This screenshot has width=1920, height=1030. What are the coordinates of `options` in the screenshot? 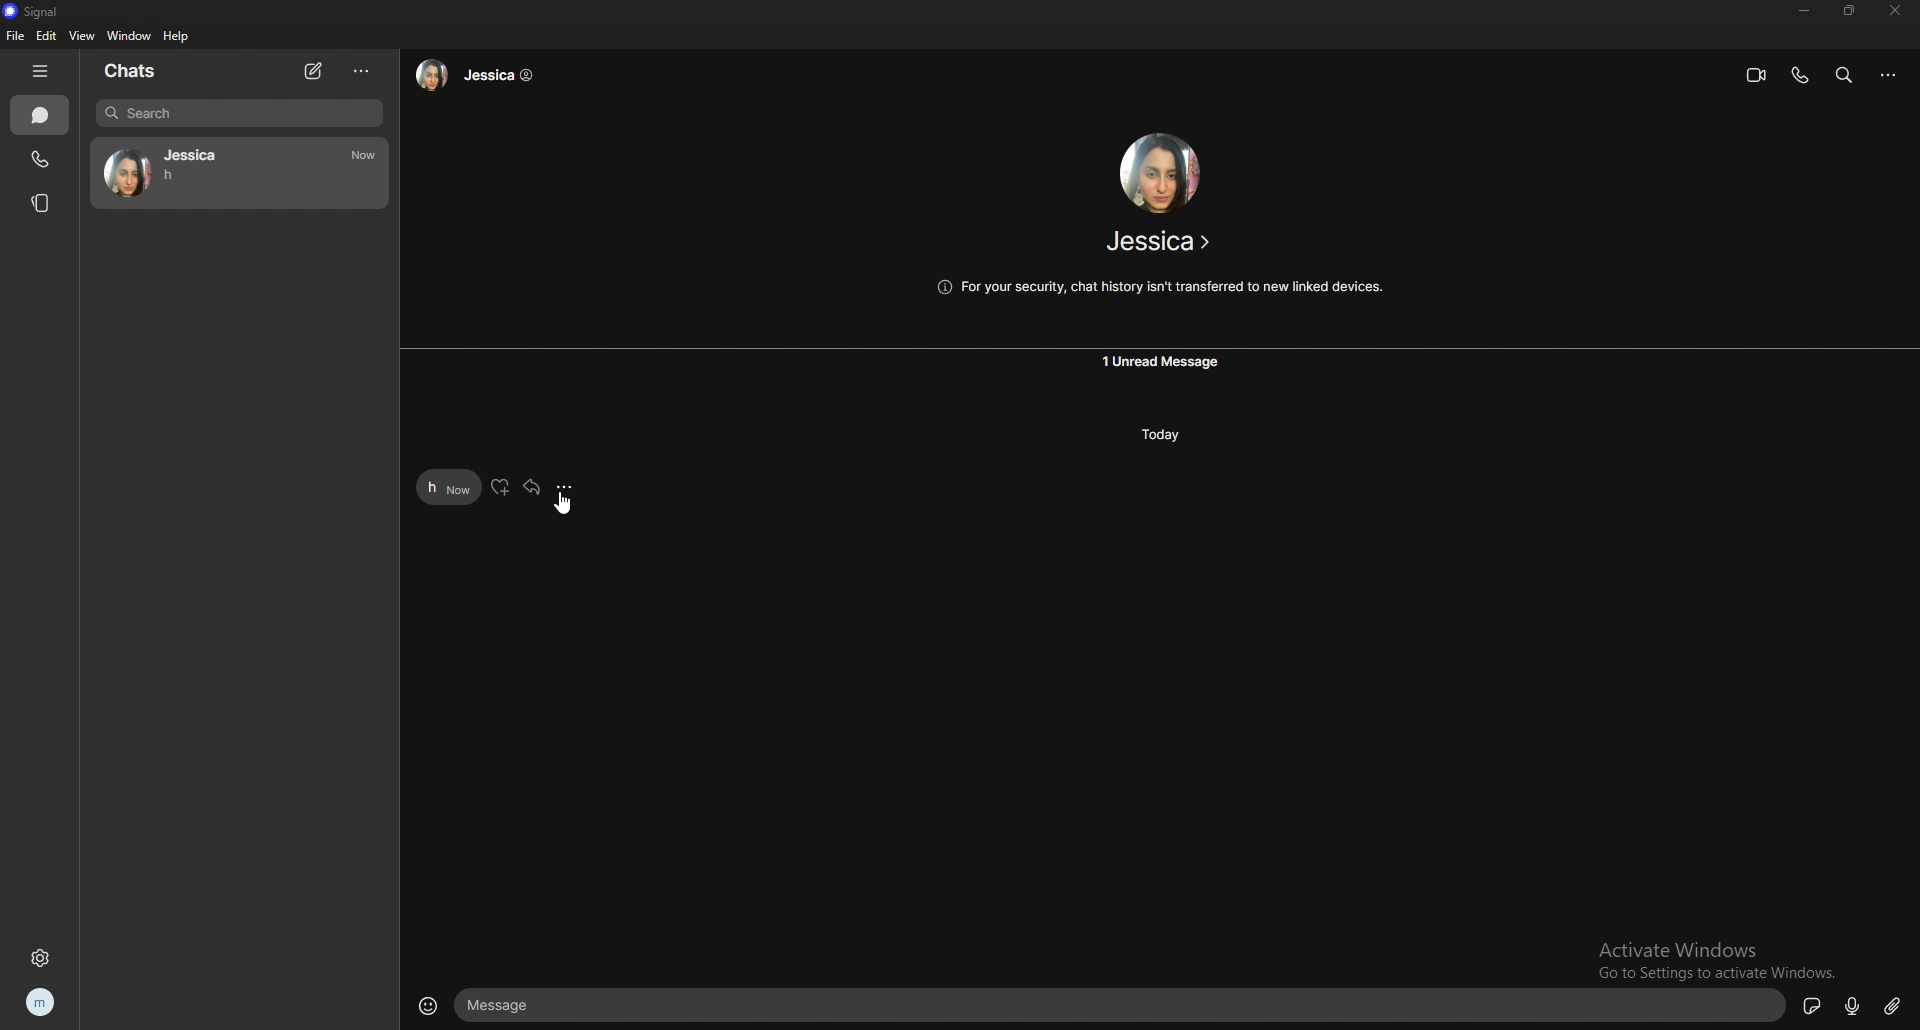 It's located at (1890, 75).